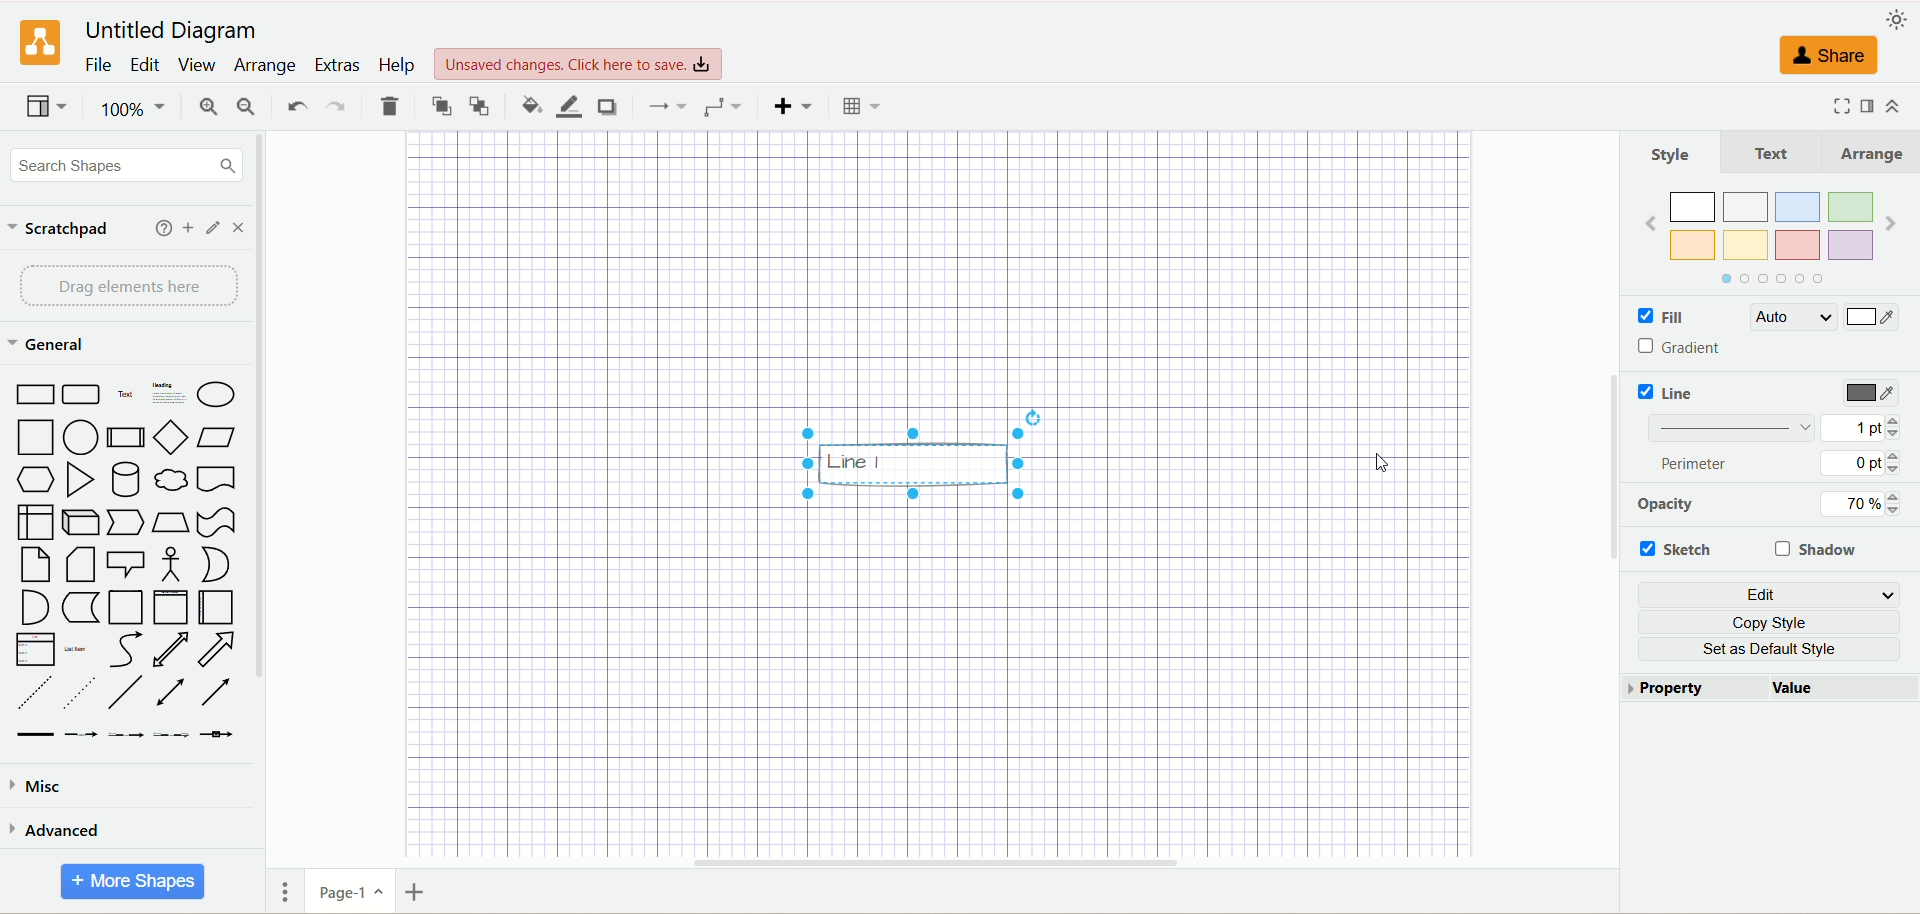 This screenshot has height=914, width=1920. I want to click on Style, so click(1672, 155).